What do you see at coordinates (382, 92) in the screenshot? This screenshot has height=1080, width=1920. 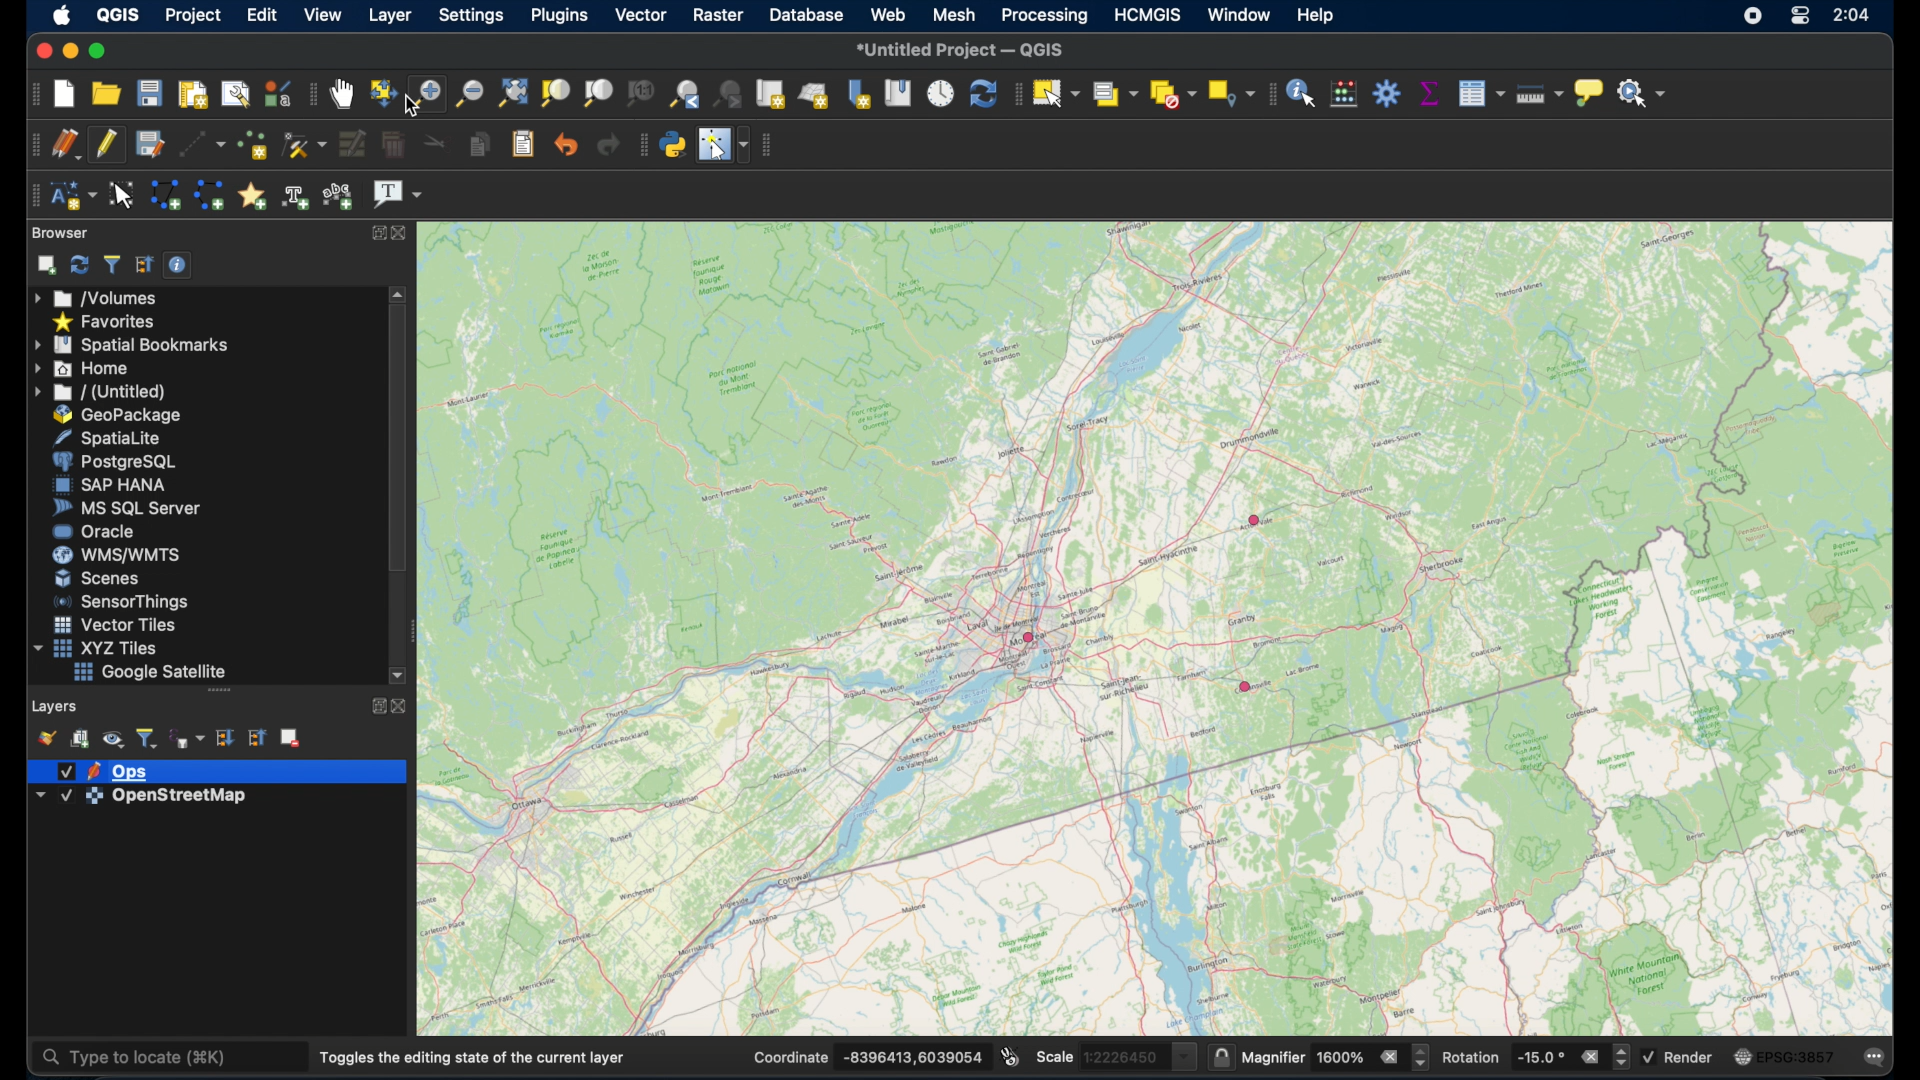 I see `pan map to selection ` at bounding box center [382, 92].